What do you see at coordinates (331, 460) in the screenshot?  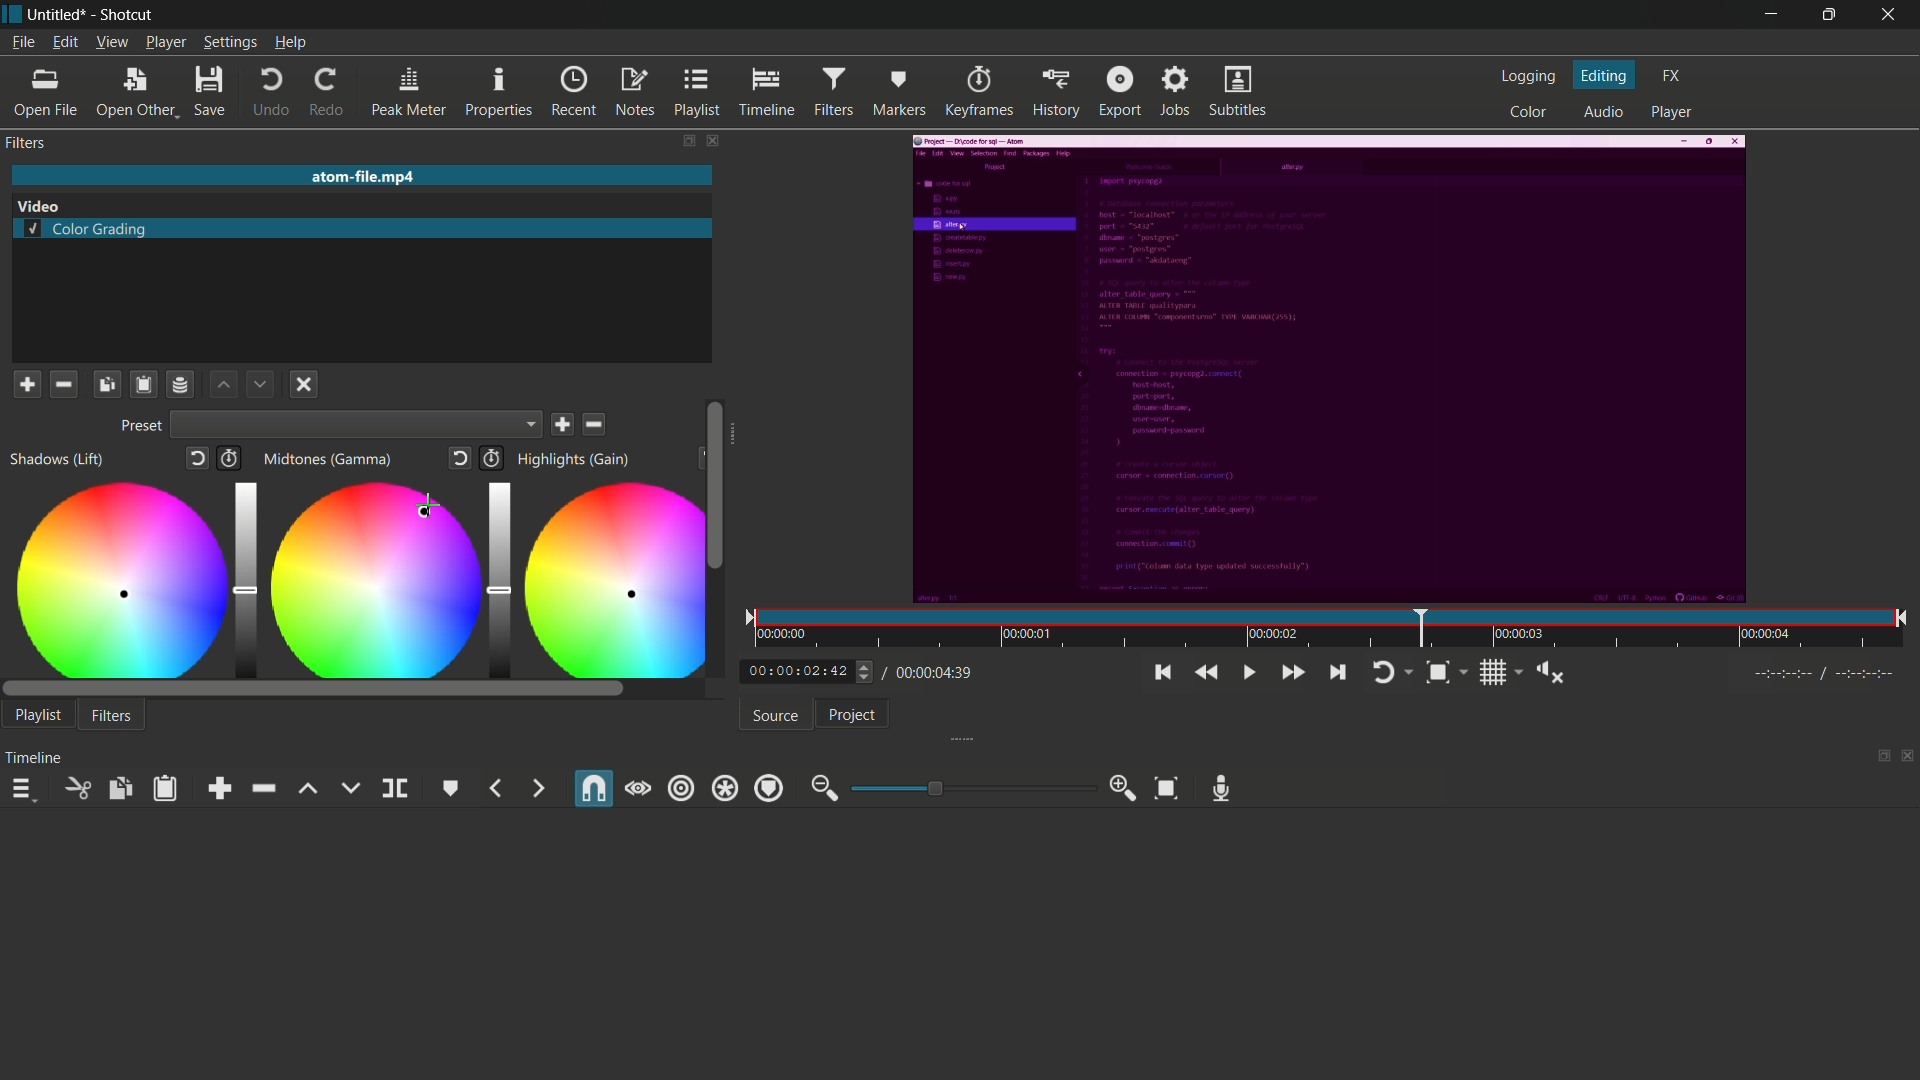 I see `midtones(gamma)` at bounding box center [331, 460].